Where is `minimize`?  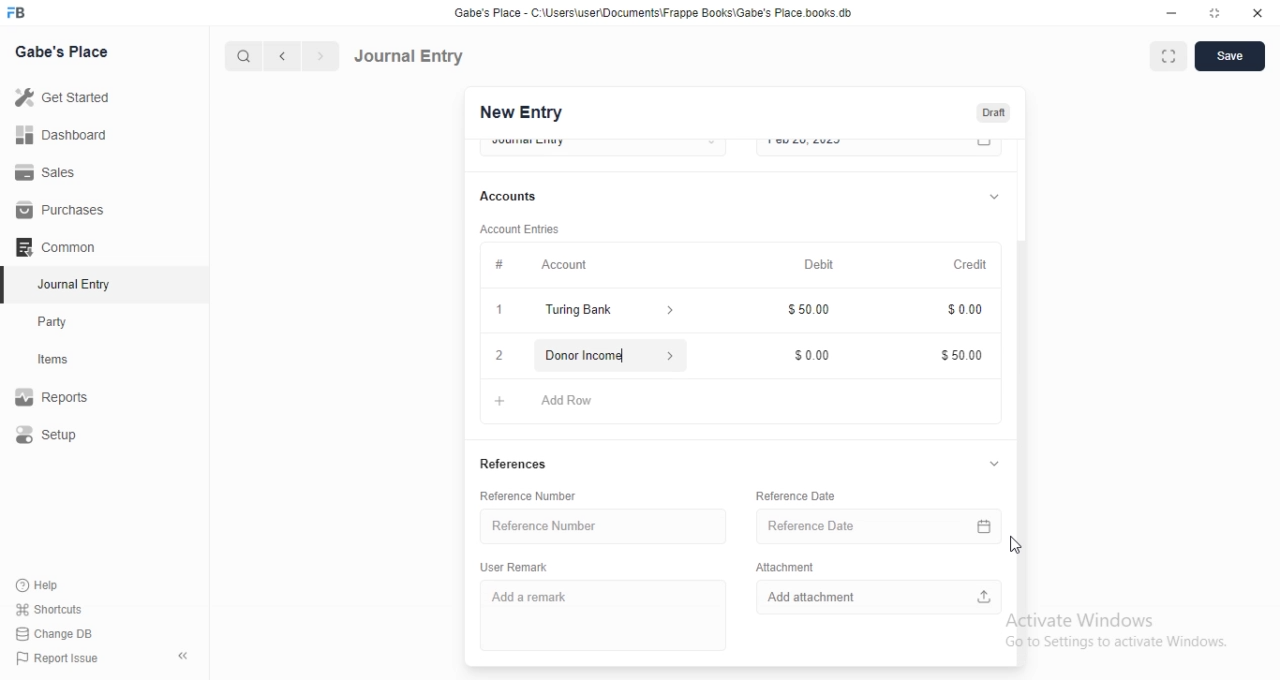
minimize is located at coordinates (1170, 16).